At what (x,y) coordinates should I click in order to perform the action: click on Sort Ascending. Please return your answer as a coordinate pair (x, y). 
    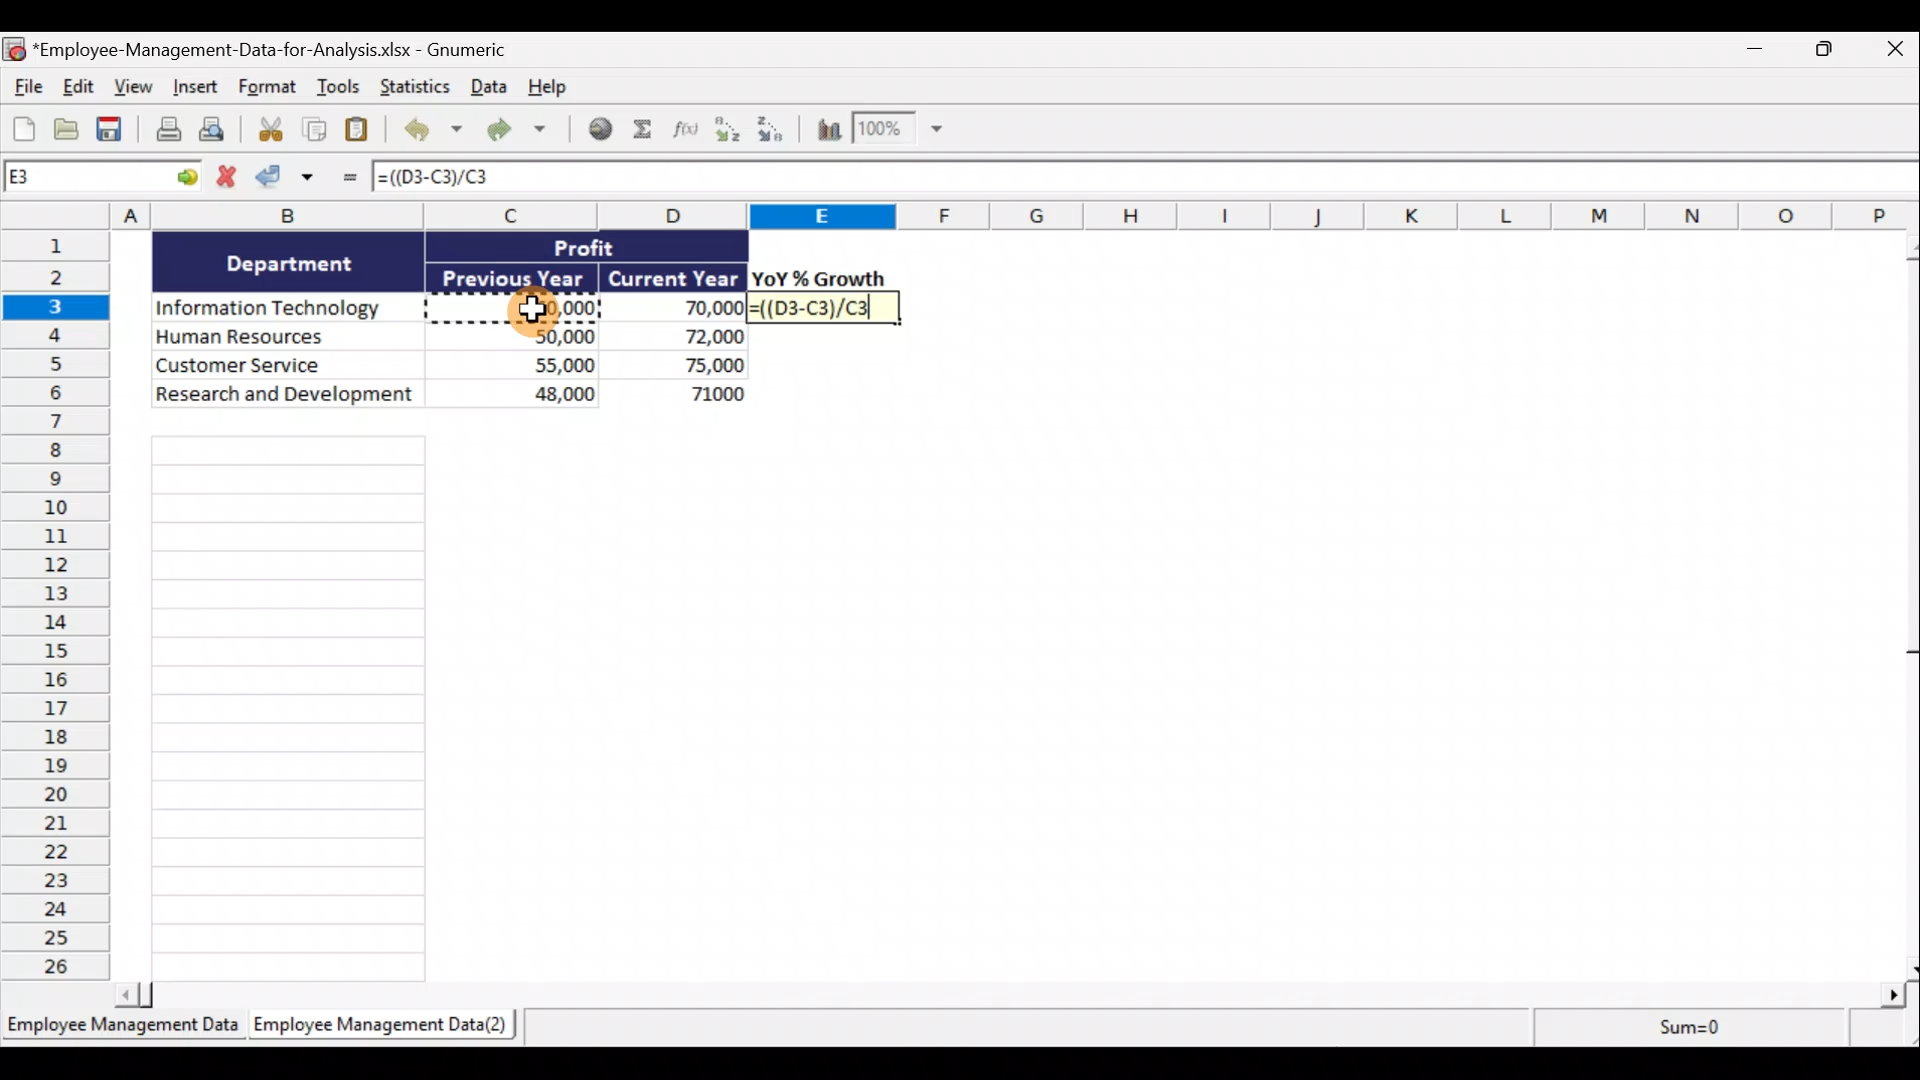
    Looking at the image, I should click on (729, 132).